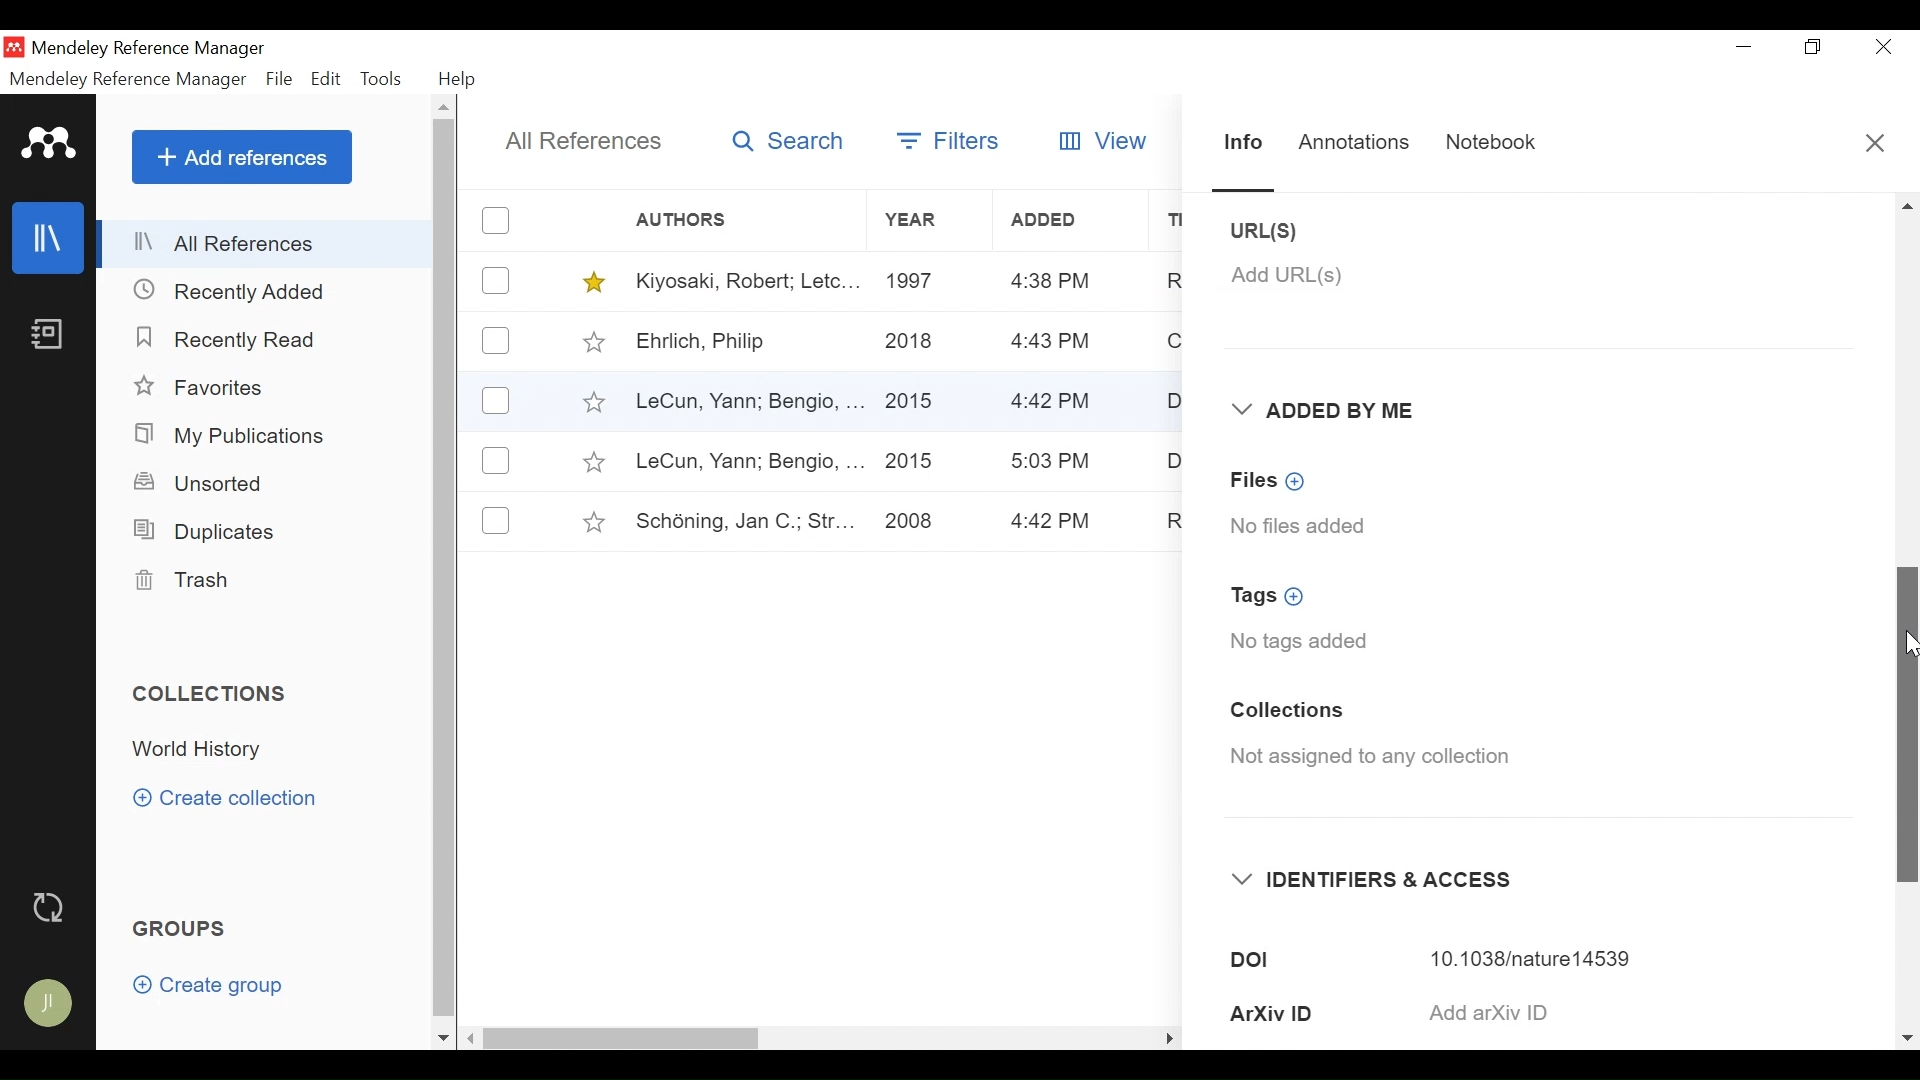  I want to click on All References, so click(585, 141).